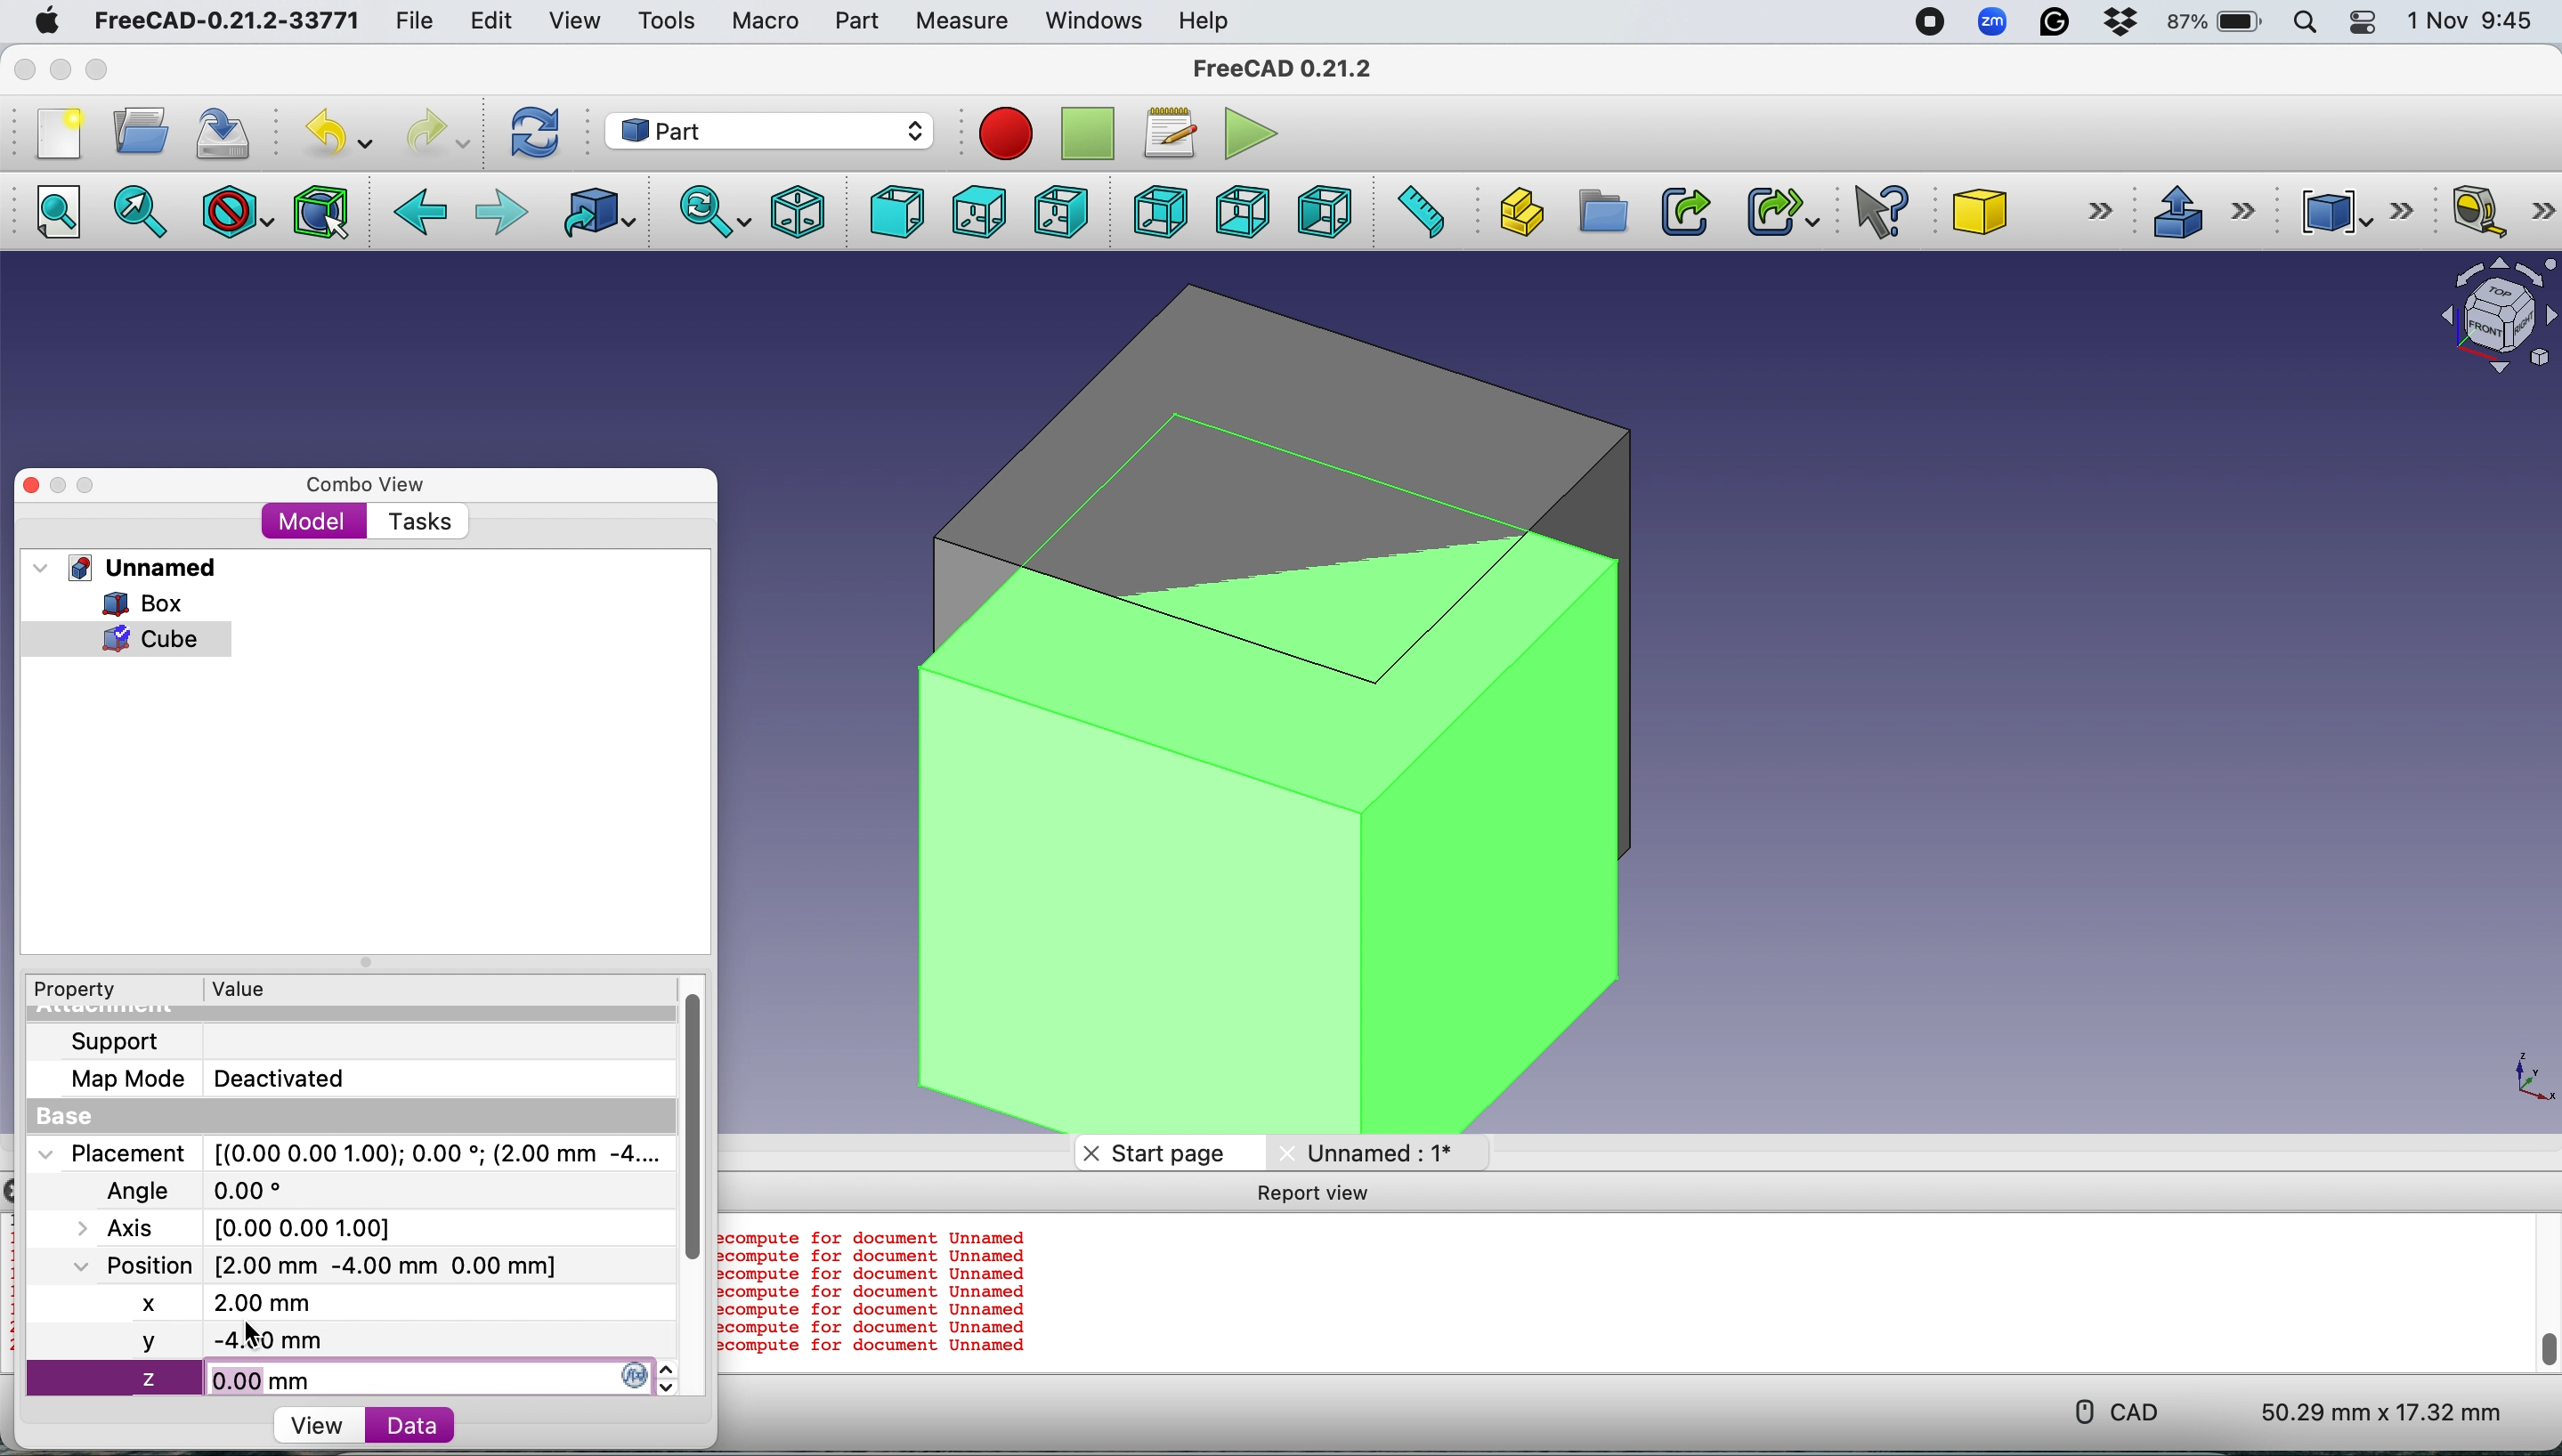 Image resolution: width=2562 pixels, height=1456 pixels. I want to click on y -4.00 mm, so click(344, 1338).